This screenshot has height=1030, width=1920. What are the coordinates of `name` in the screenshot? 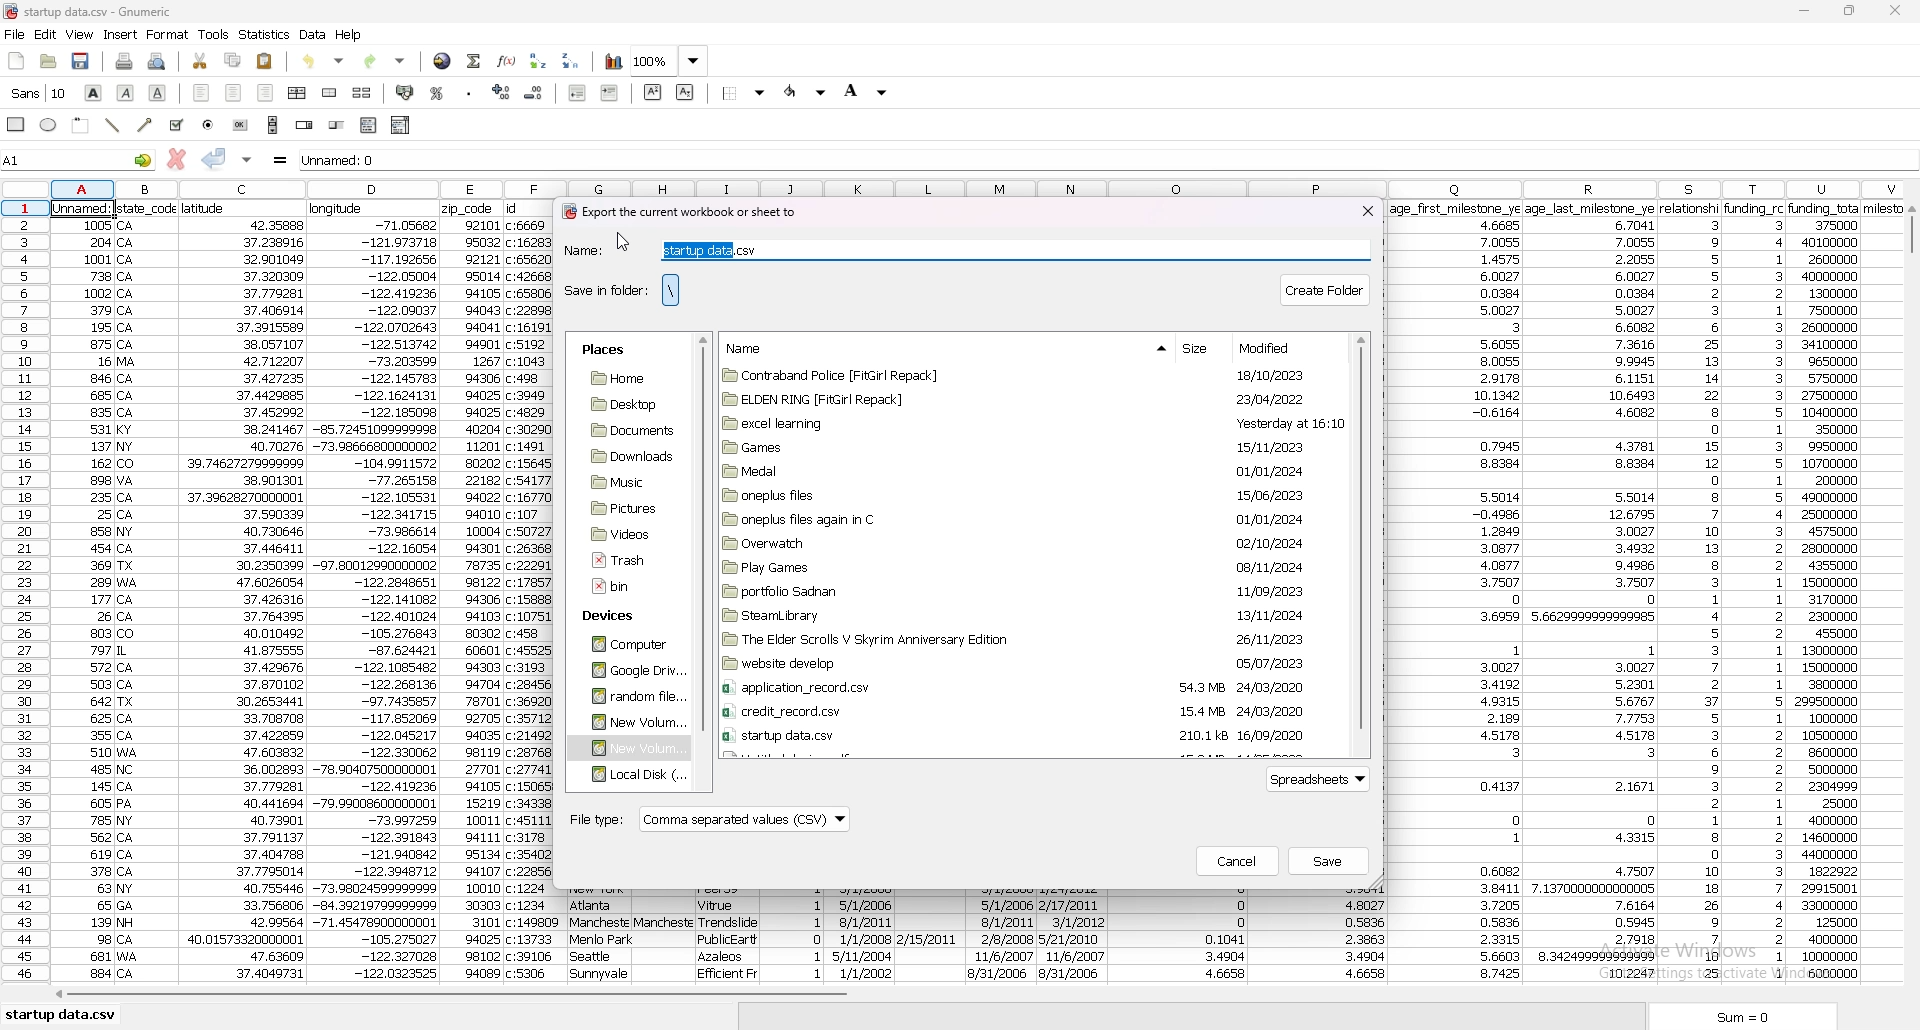 It's located at (964, 251).